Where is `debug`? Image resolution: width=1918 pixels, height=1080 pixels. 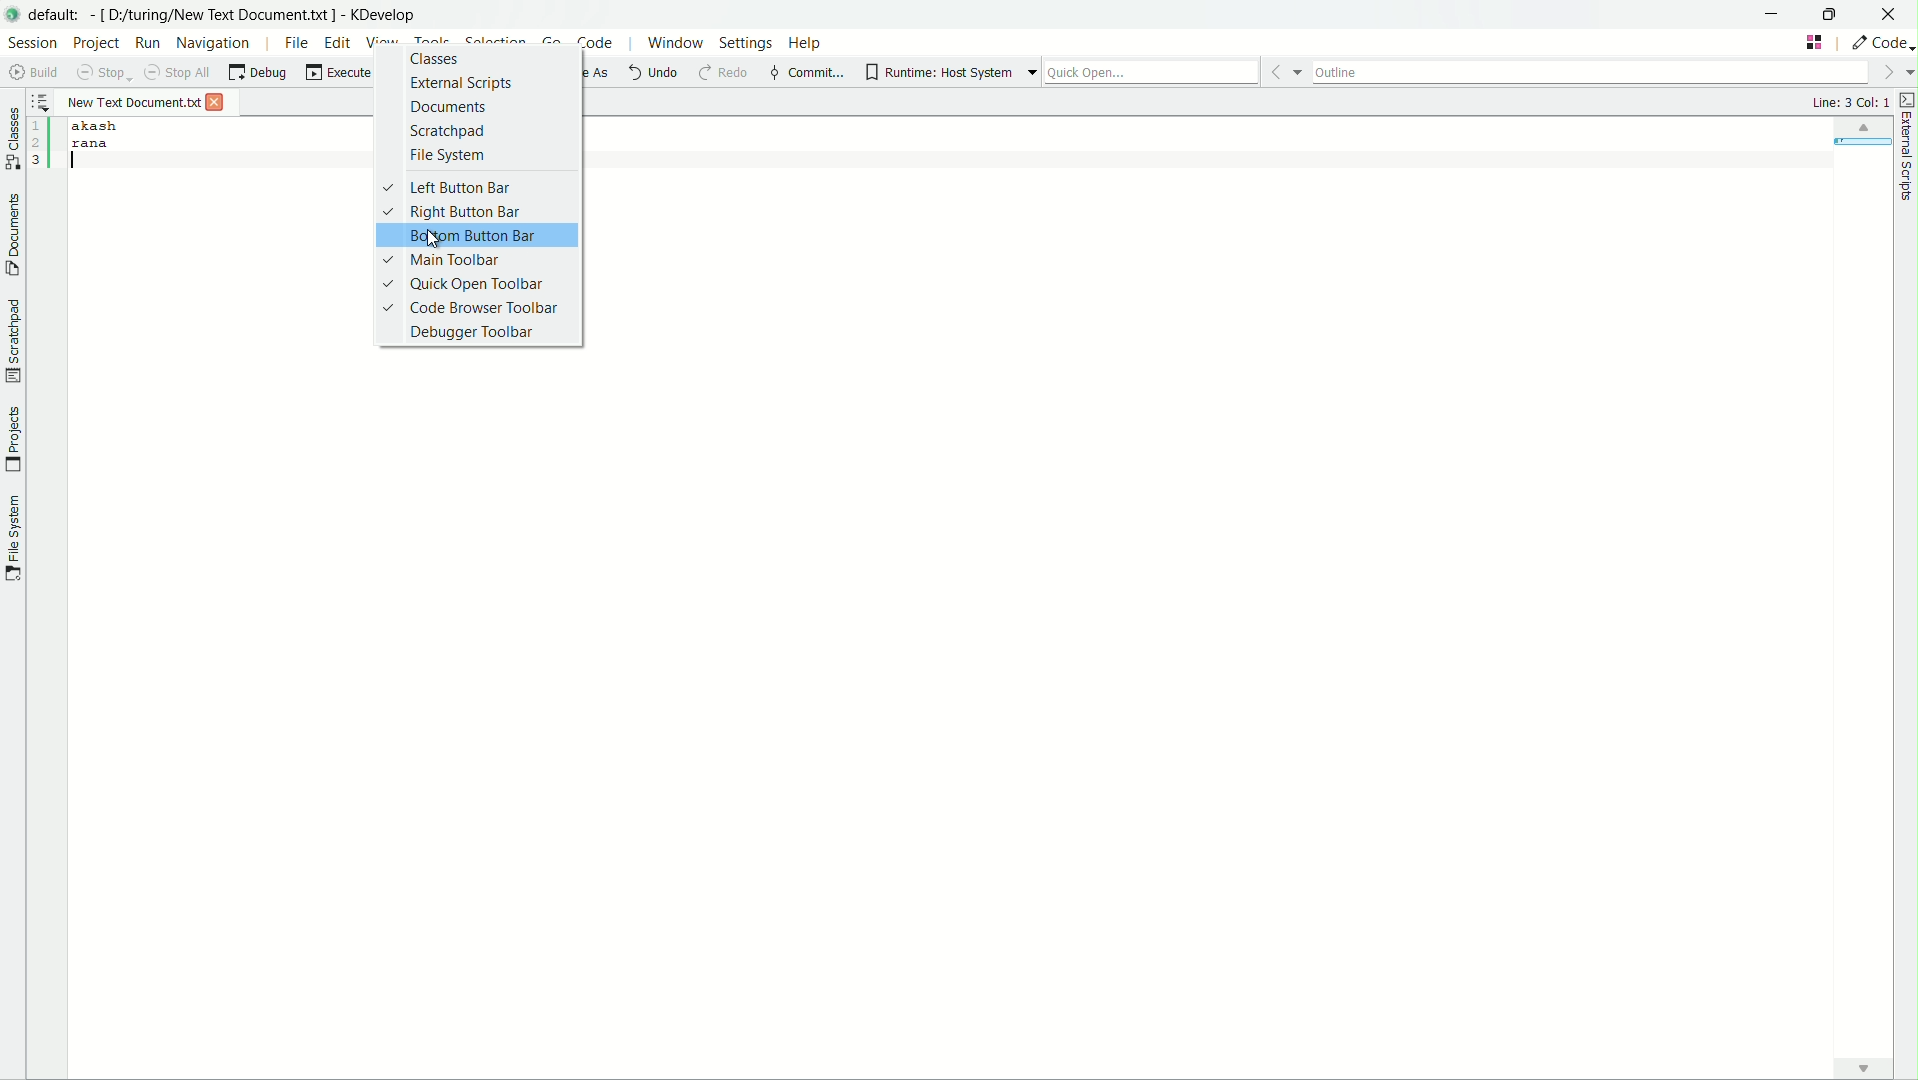 debug is located at coordinates (257, 72).